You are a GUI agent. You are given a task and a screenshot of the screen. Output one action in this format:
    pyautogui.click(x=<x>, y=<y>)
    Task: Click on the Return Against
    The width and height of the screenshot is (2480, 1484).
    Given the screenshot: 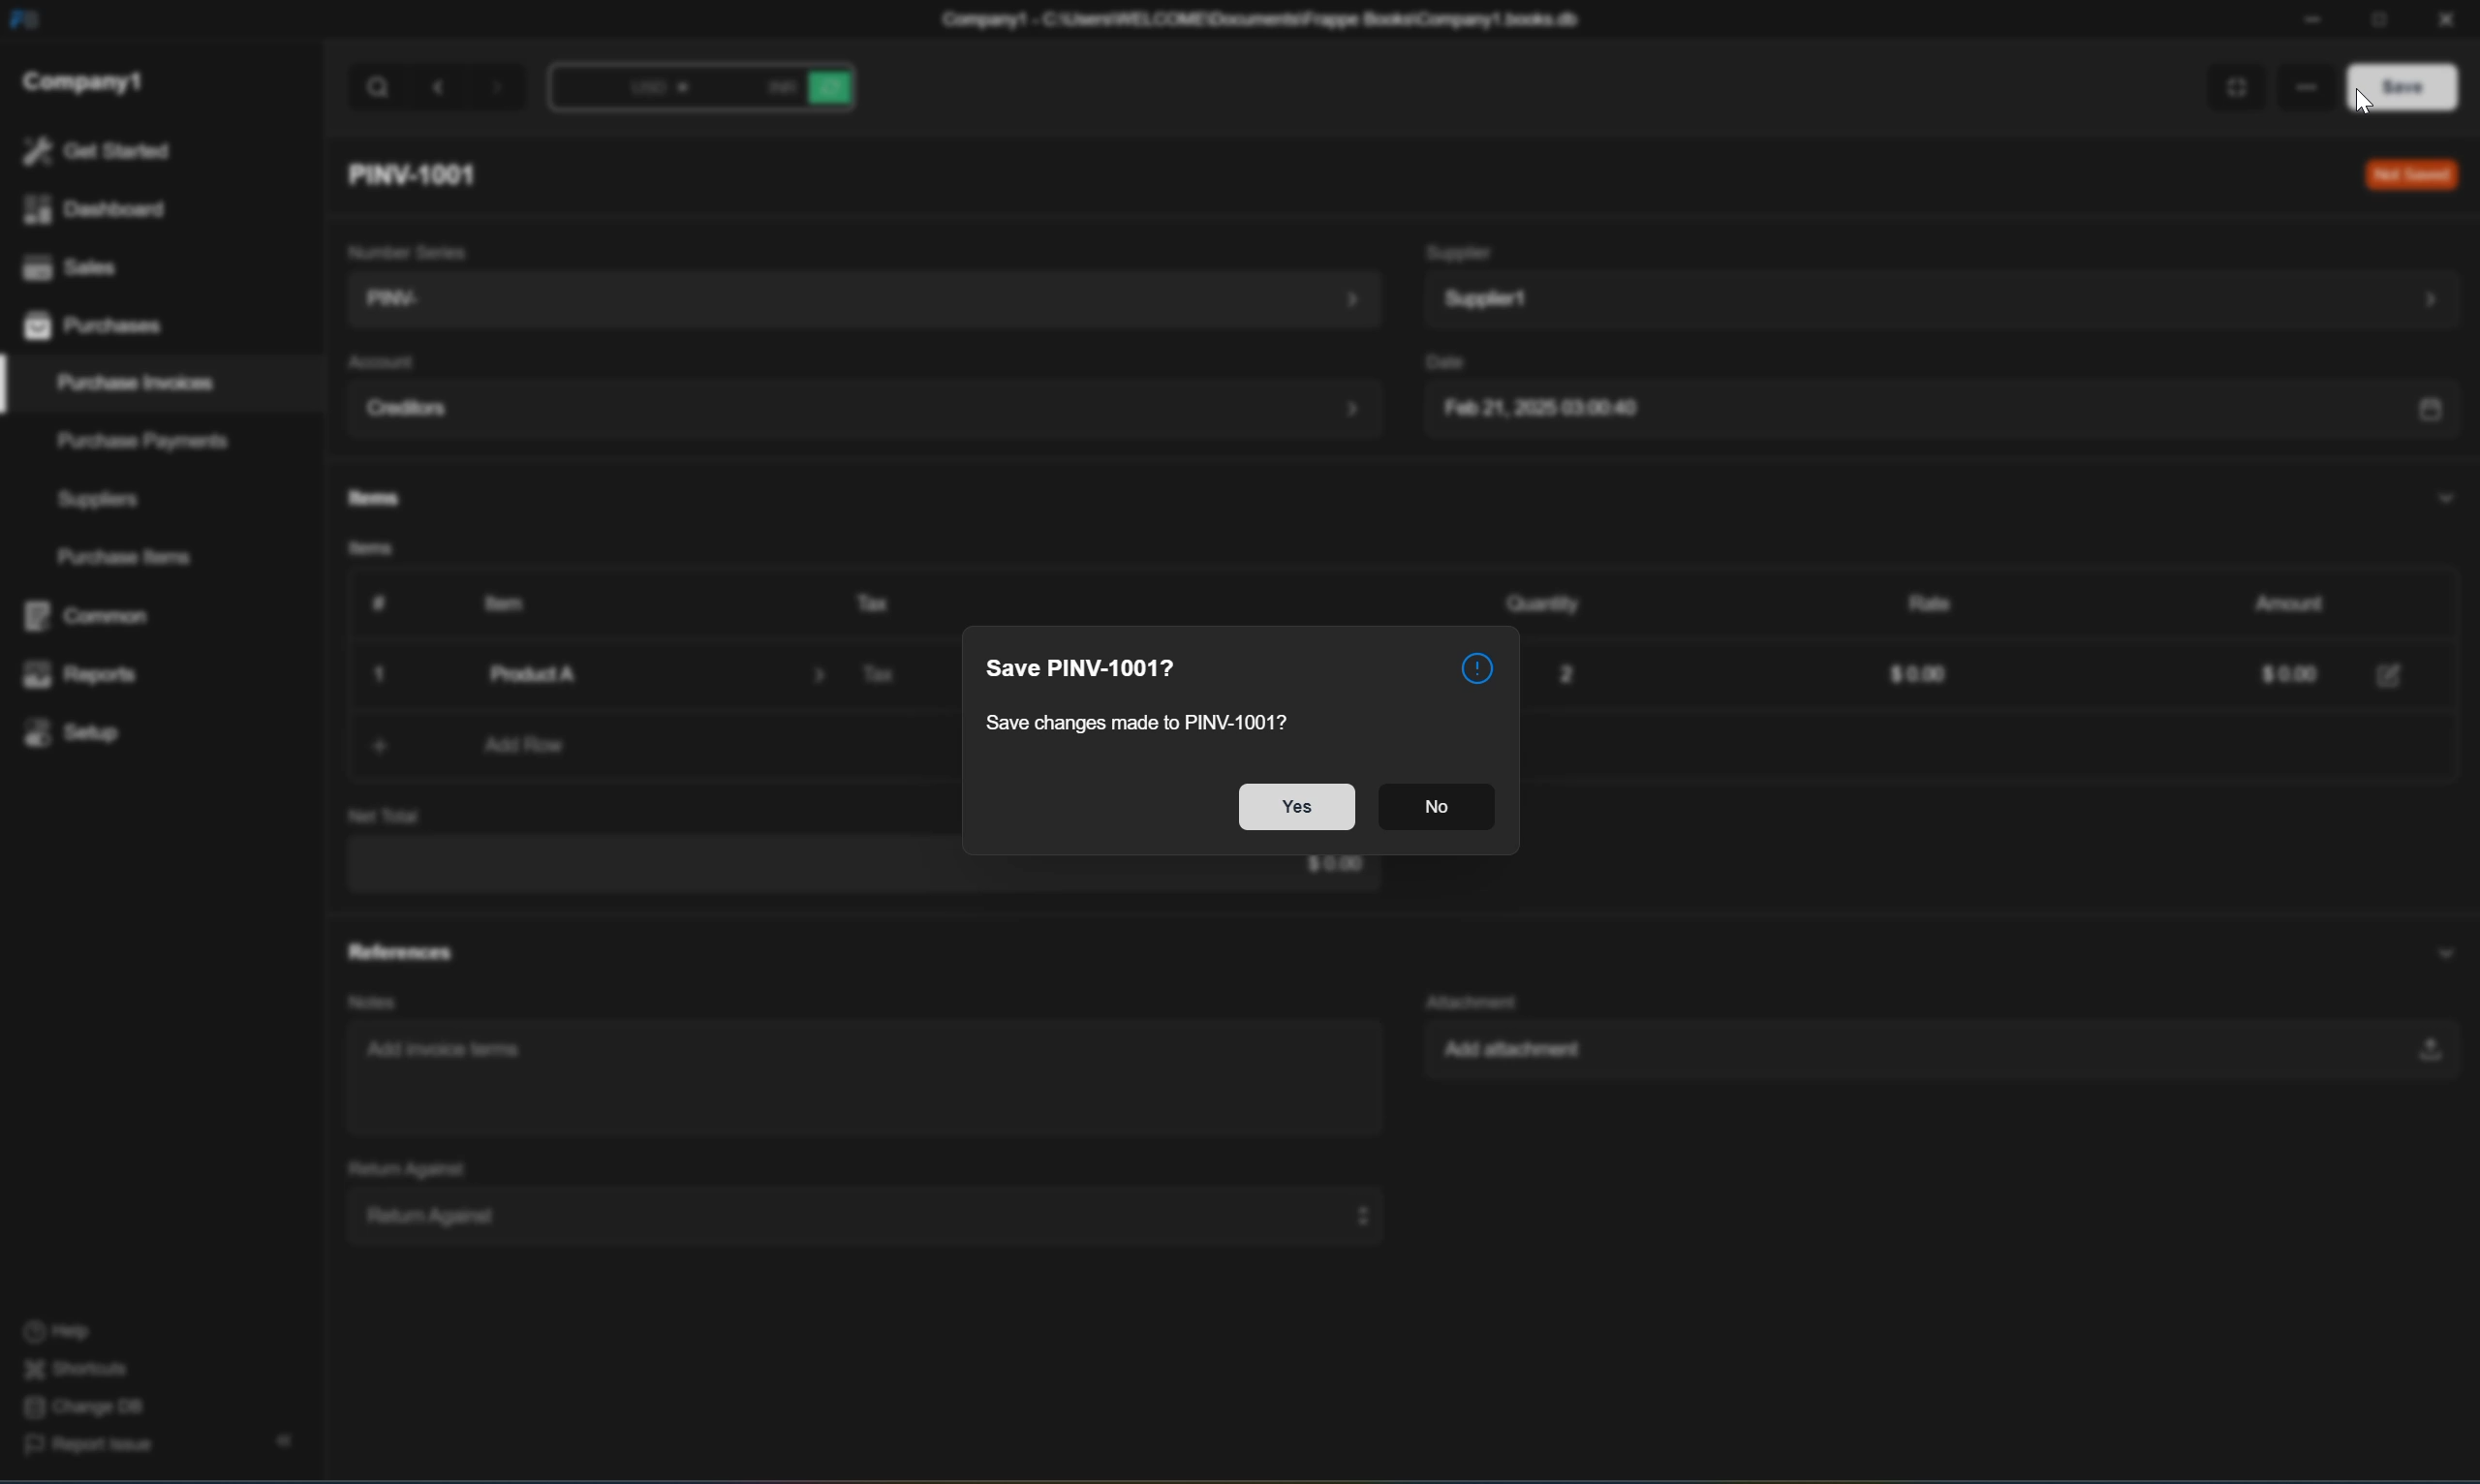 What is the action you would take?
    pyautogui.click(x=396, y=1167)
    